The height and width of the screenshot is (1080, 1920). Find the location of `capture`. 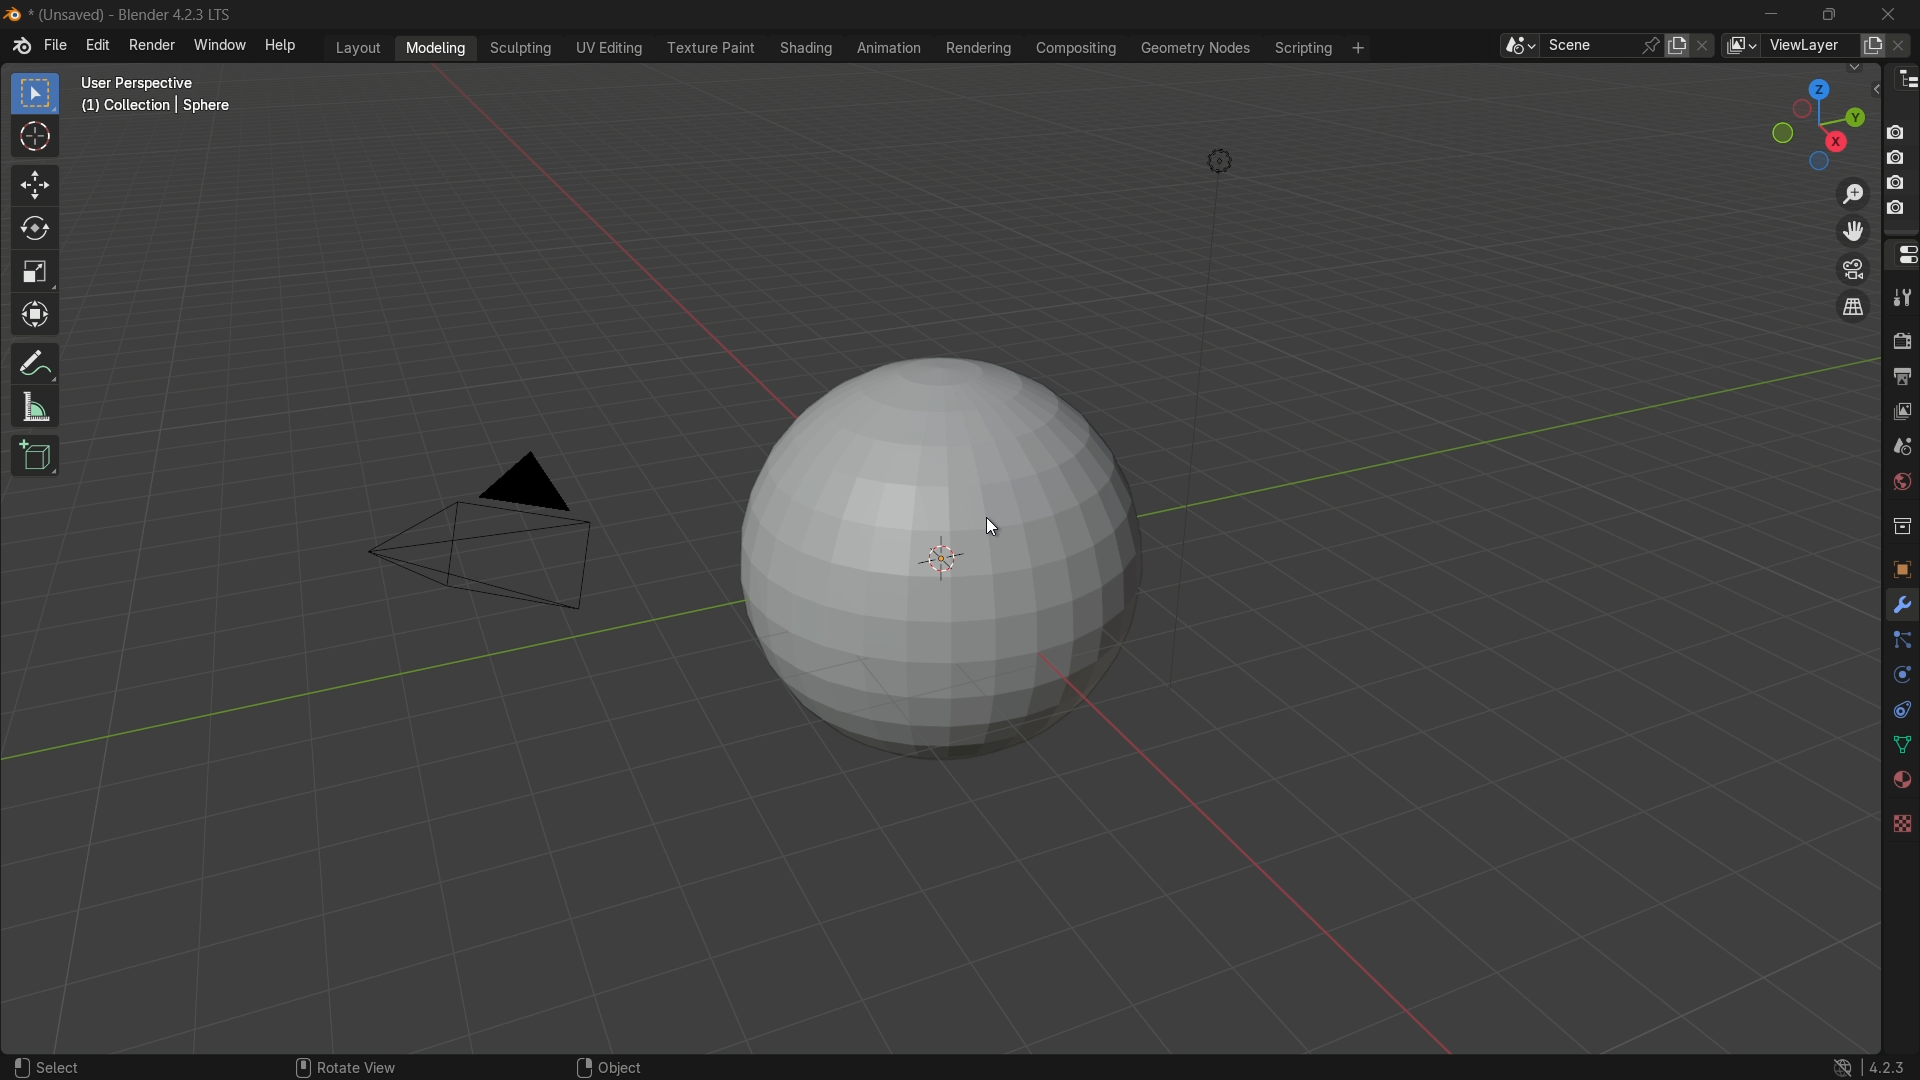

capture is located at coordinates (1897, 125).